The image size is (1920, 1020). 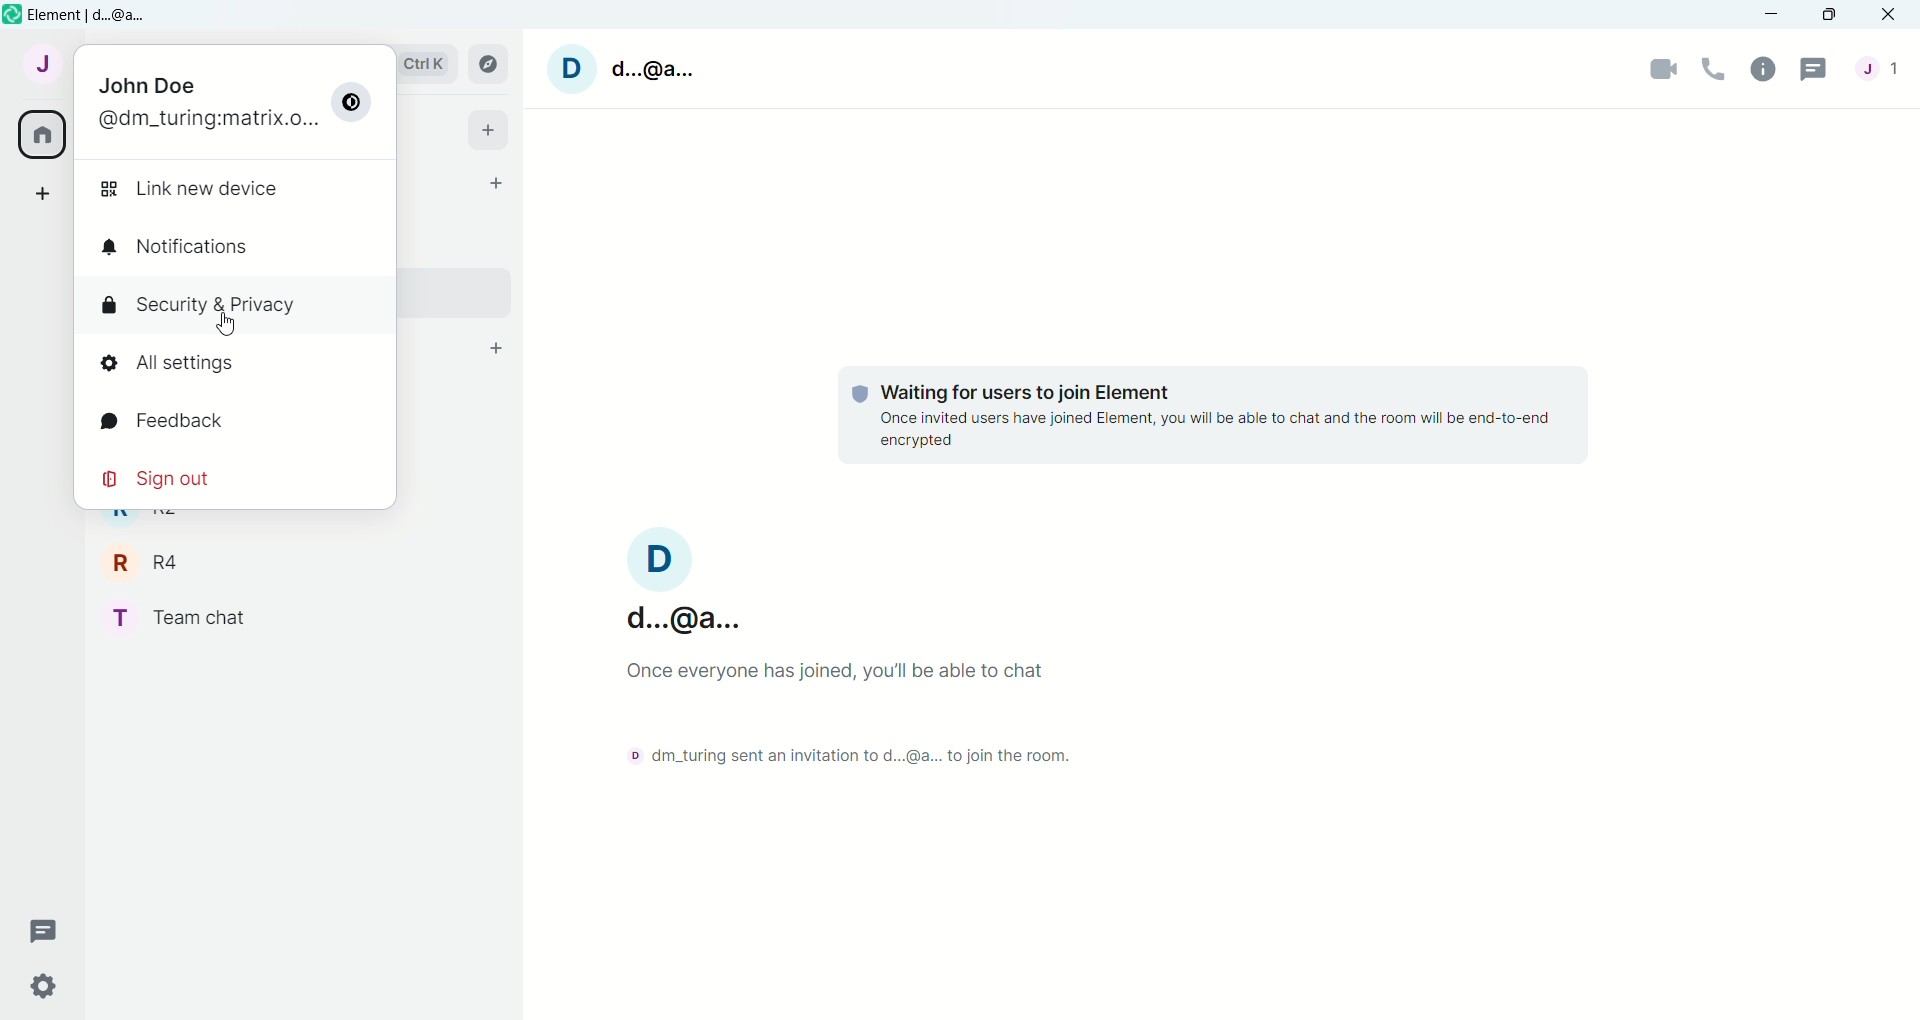 I want to click on explore, so click(x=489, y=64).